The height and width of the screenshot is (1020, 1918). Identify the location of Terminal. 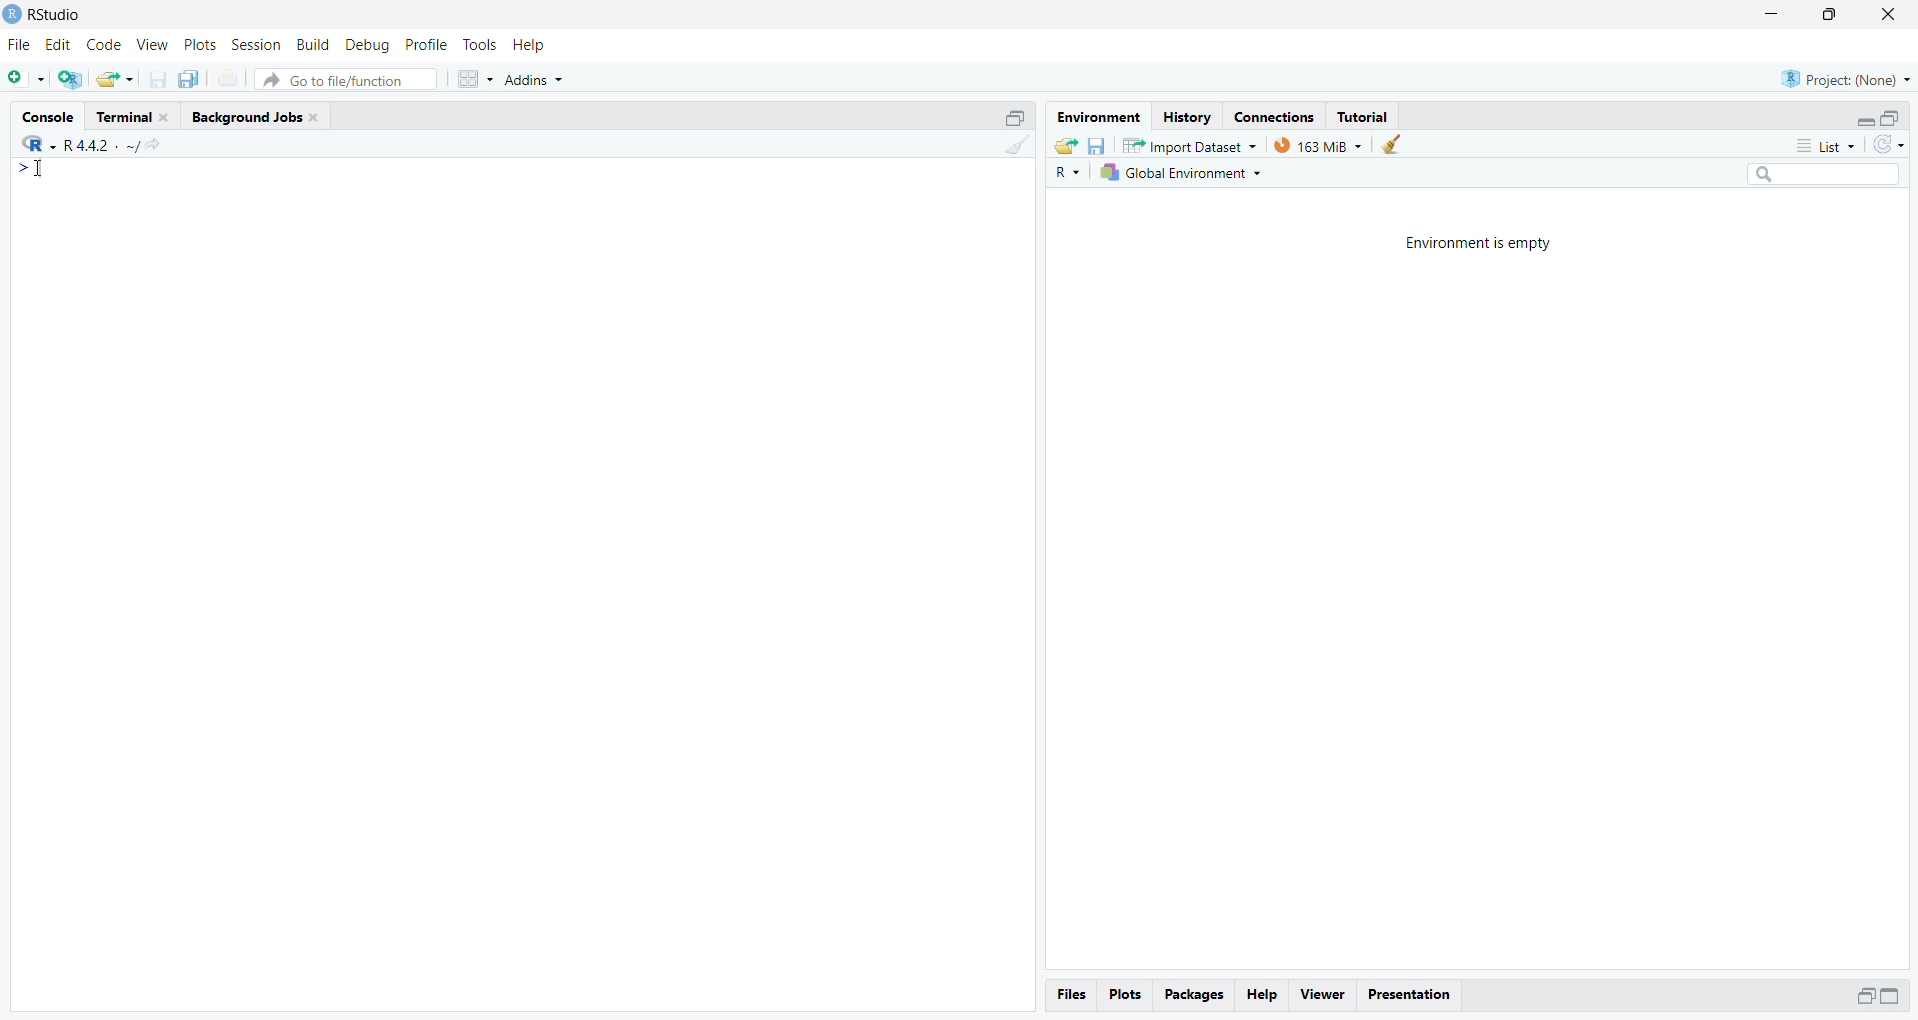
(124, 117).